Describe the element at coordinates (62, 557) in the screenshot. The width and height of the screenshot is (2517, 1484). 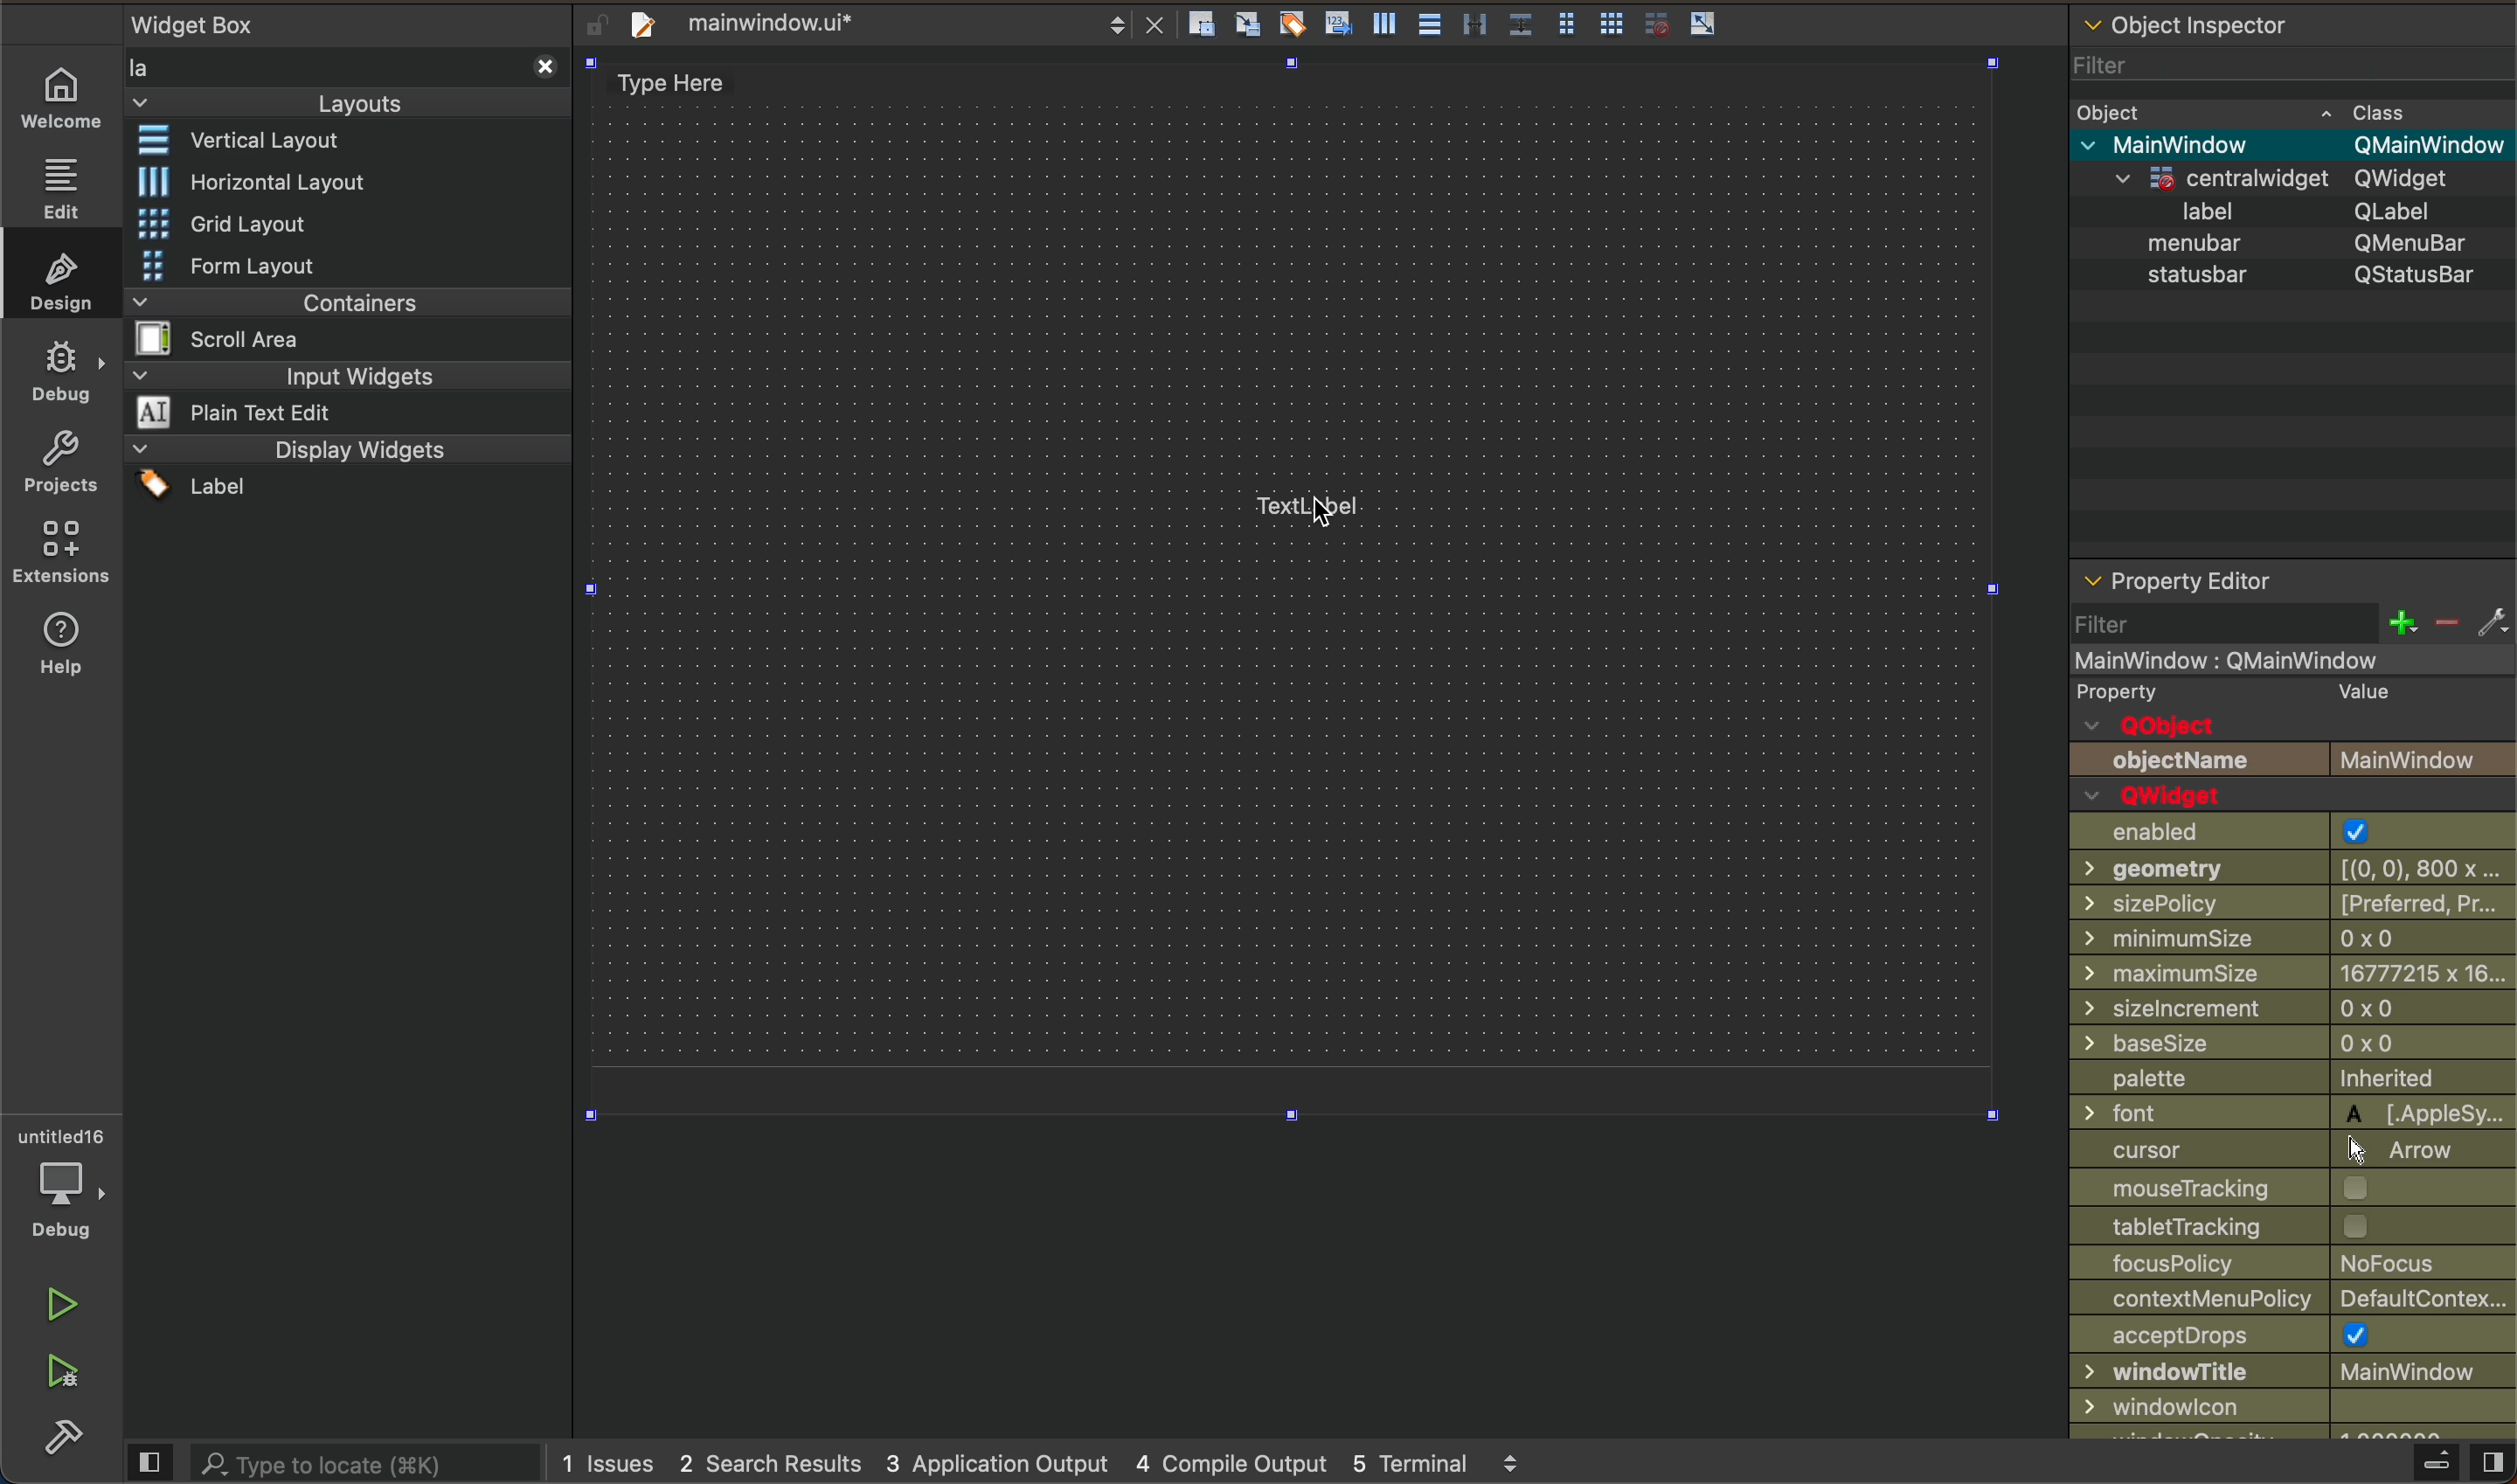
I see `extensions` at that location.